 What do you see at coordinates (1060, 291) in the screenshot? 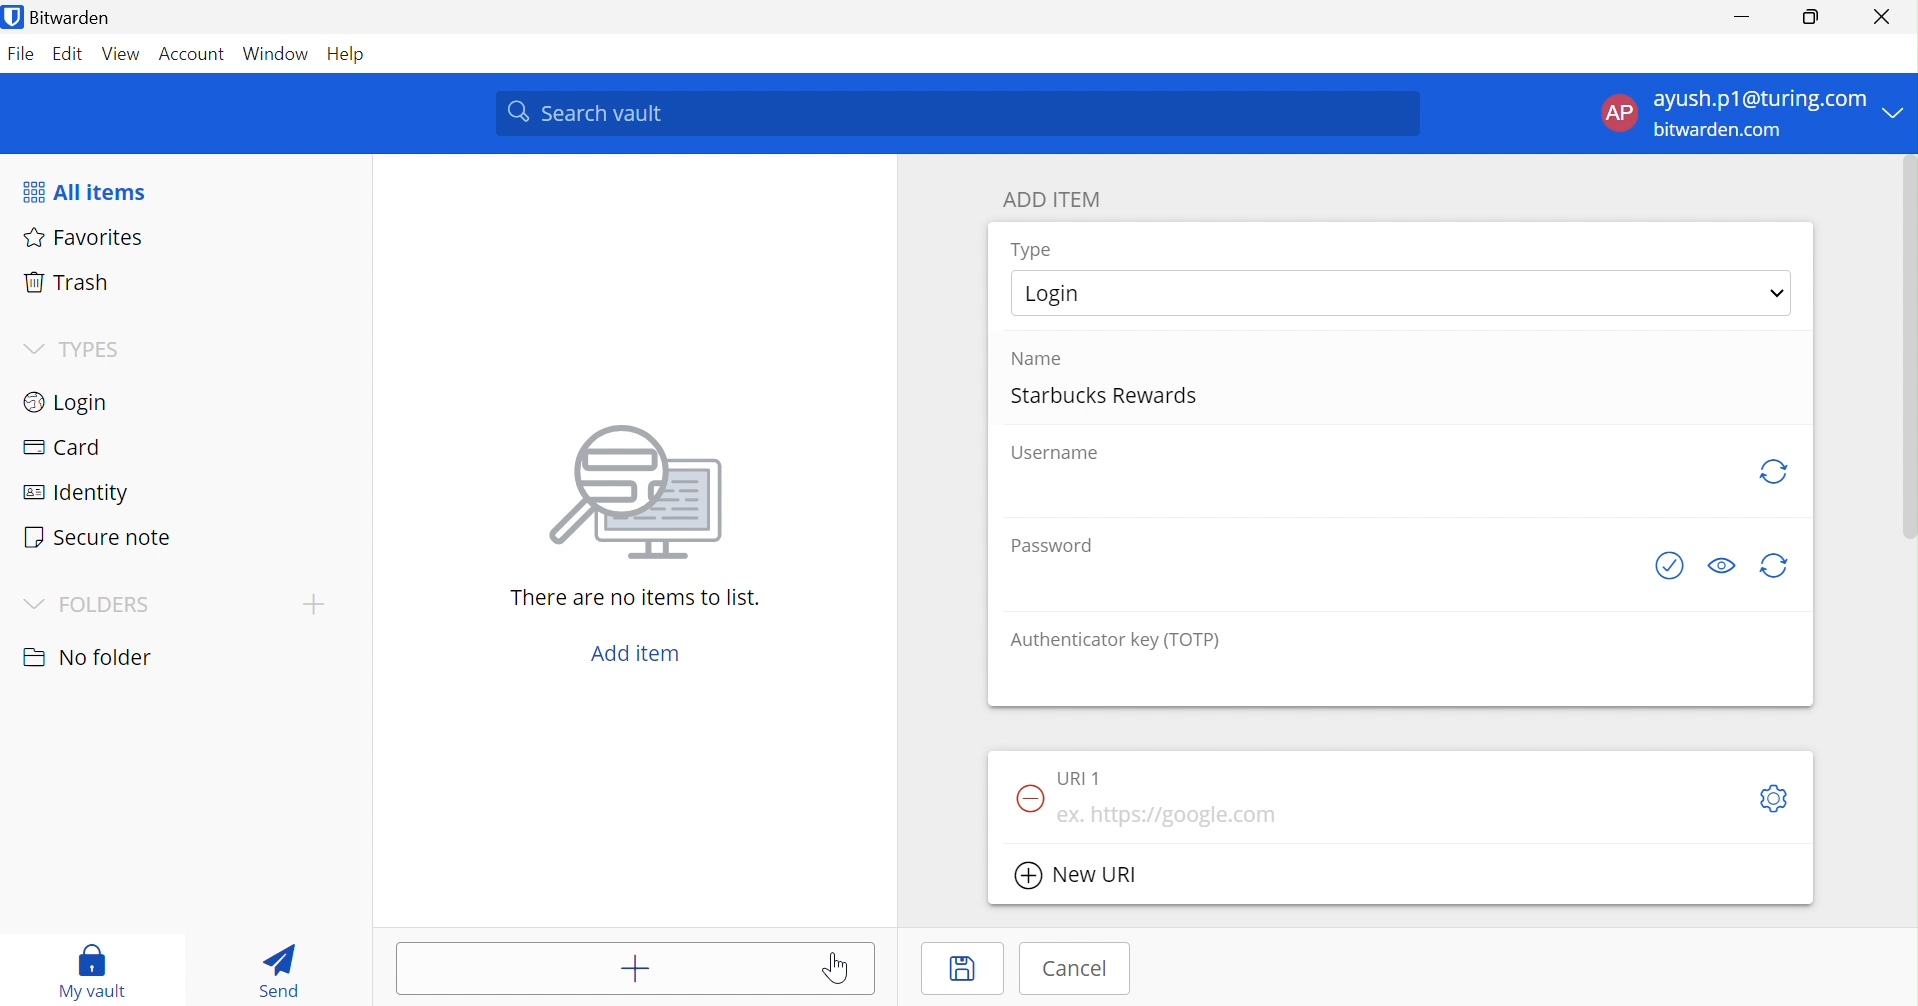
I see `Login` at bounding box center [1060, 291].